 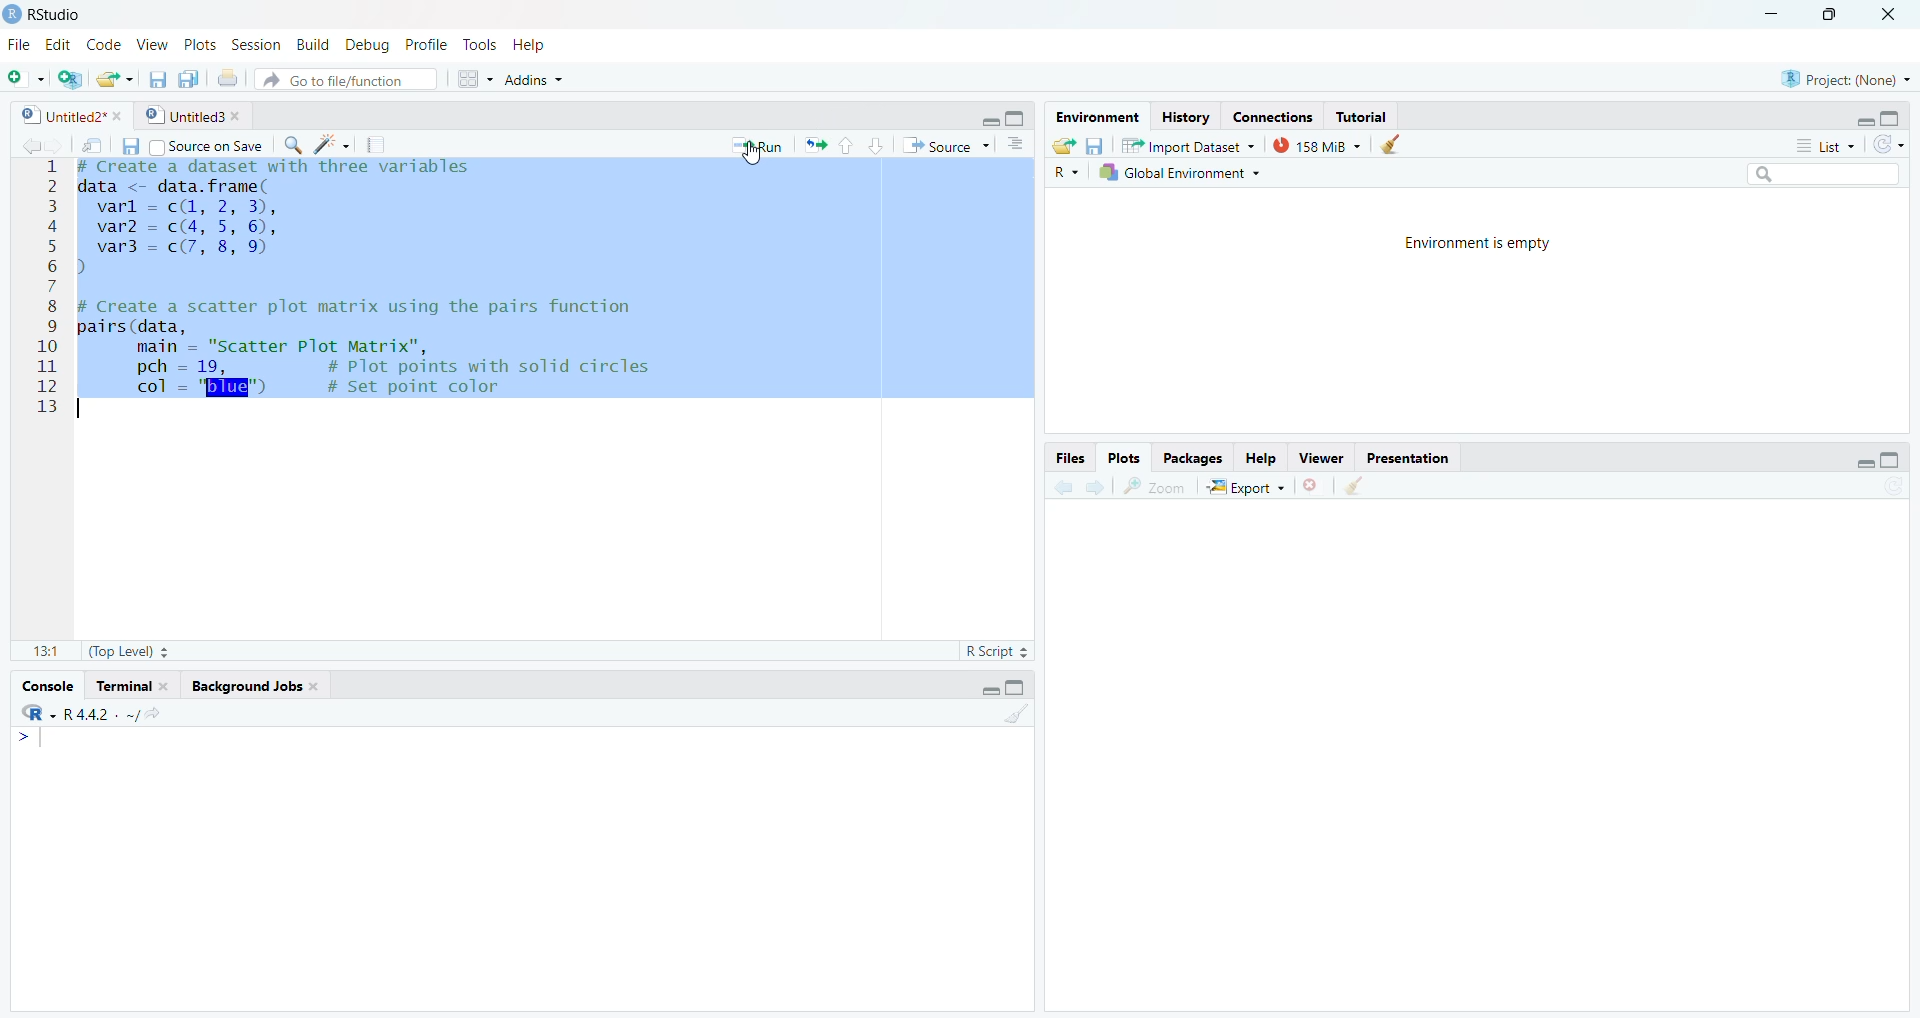 I want to click on 2 data <- data.frame(

3 varl = c(1, 2, 3),

4 var2 = c(4, 5, 6),

5 var3 = c(7, 8, 9)

6 )

7

8 # Create a scatter plot matrix using the pairs function
9 pairs(data,

10 main = "Scatter Plot Matrix",

11 pch = 19, # Plot points with solid circles
12 col = "AME" # Set point color

13 |, so click(x=491, y=392).